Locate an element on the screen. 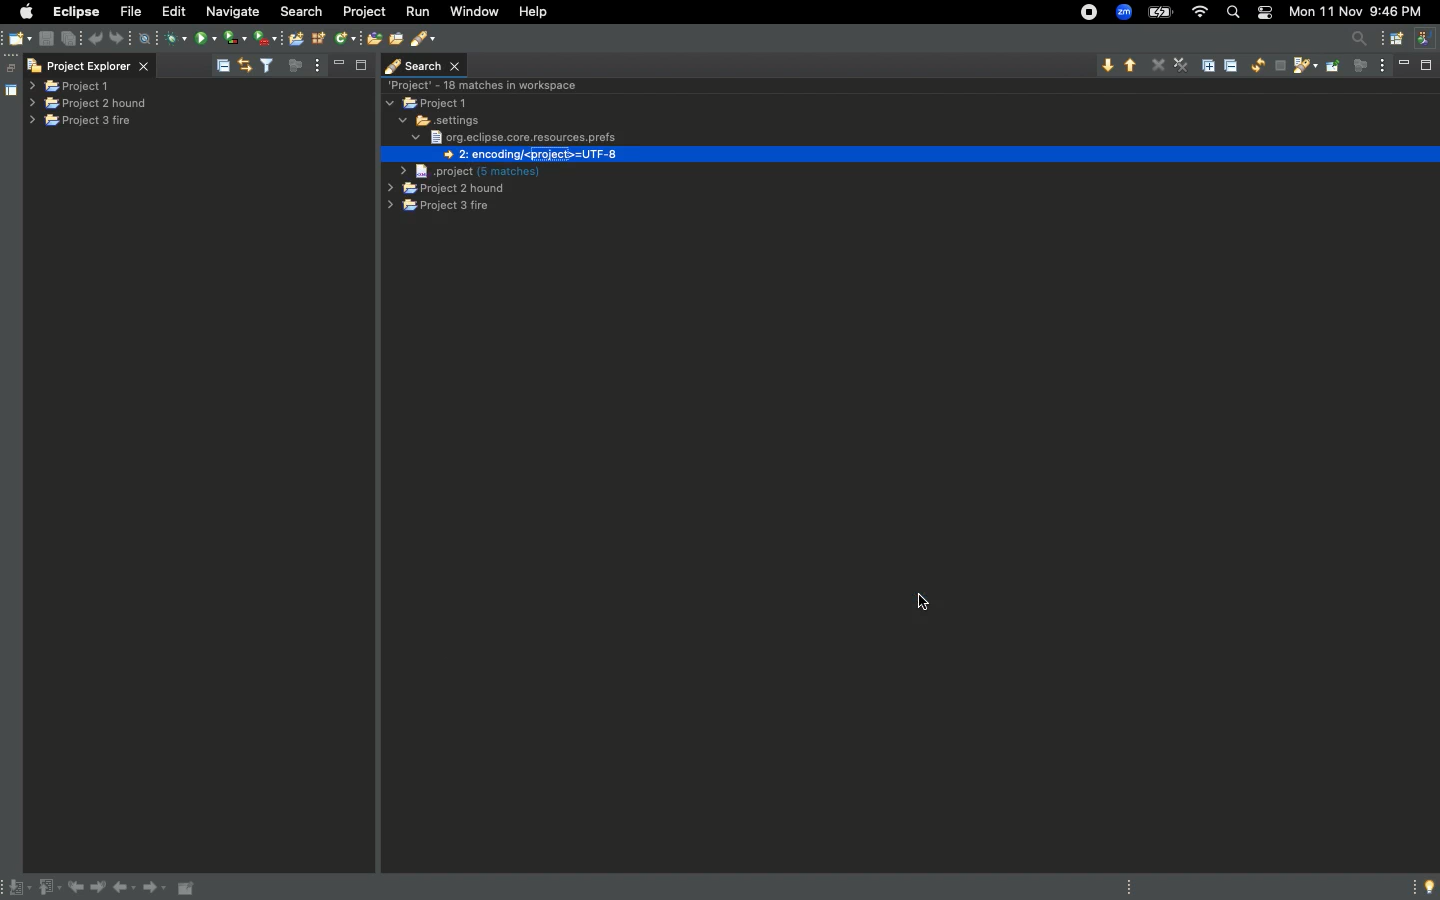 This screenshot has width=1440, height=900. Project (5 matches) is located at coordinates (470, 170).